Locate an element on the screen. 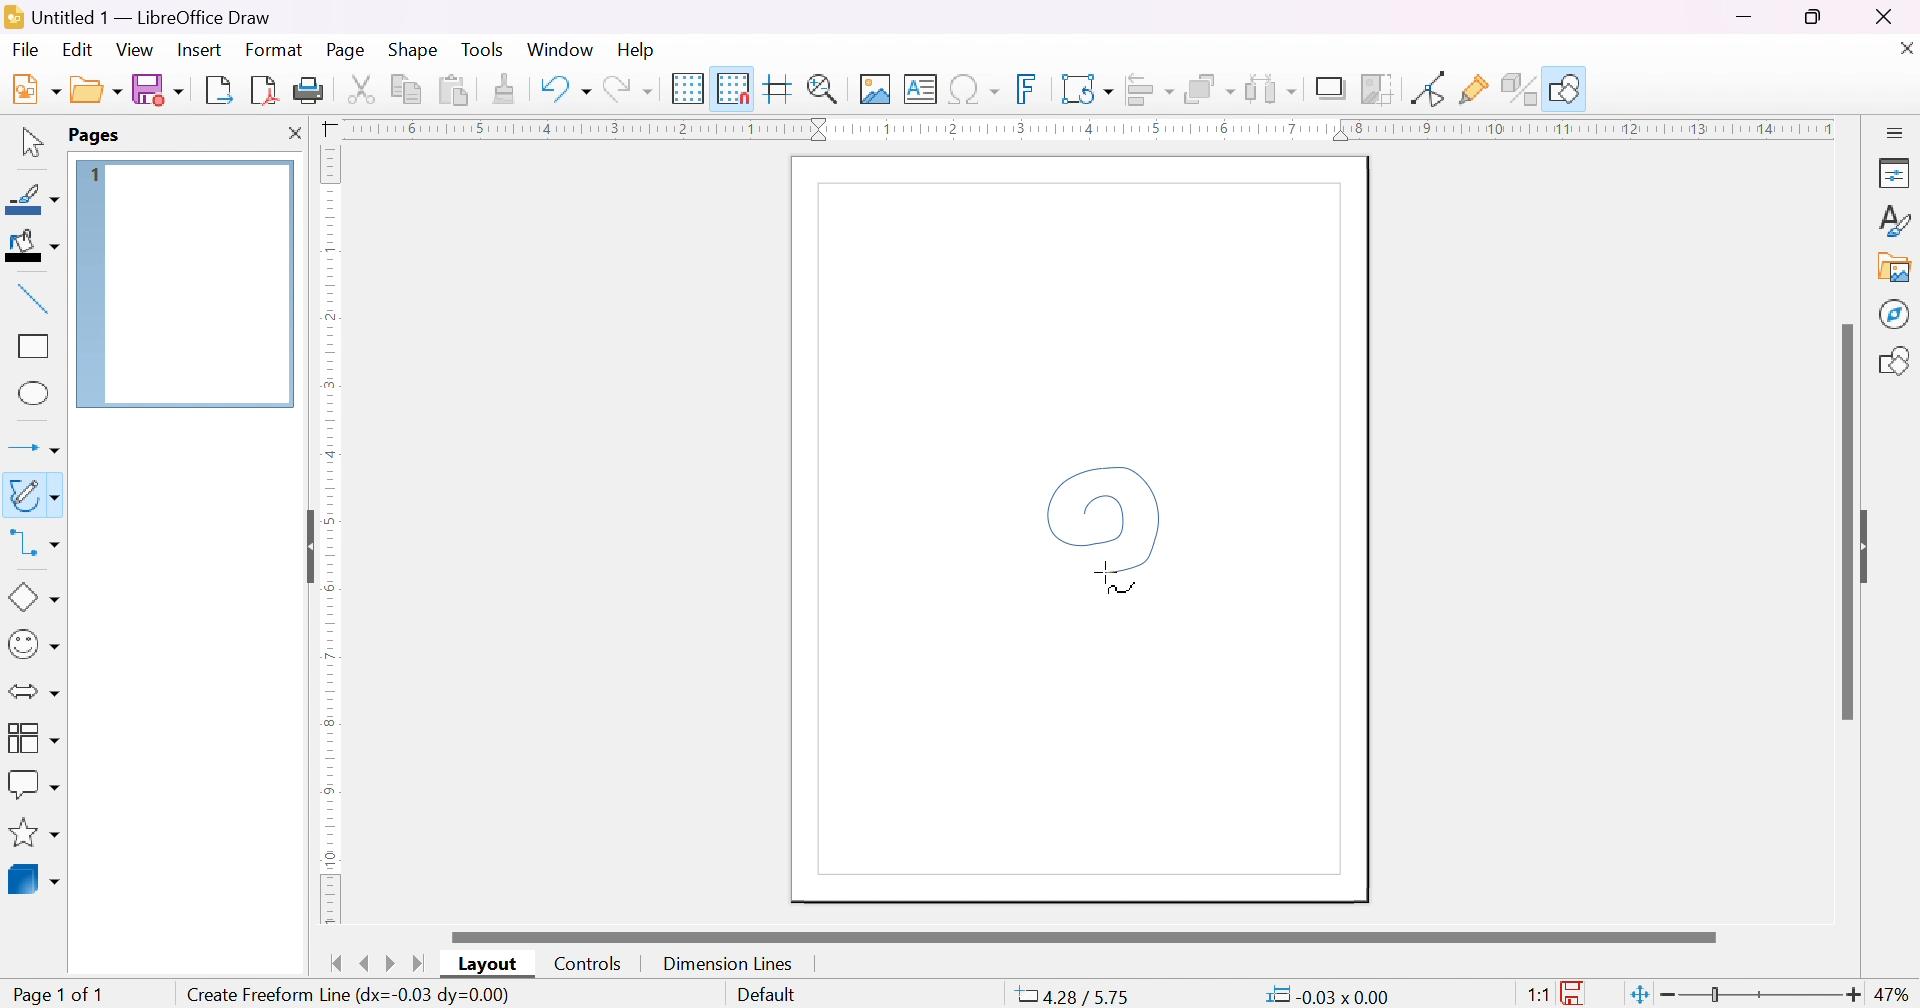 This screenshot has height=1008, width=1920. gallery is located at coordinates (1894, 268).